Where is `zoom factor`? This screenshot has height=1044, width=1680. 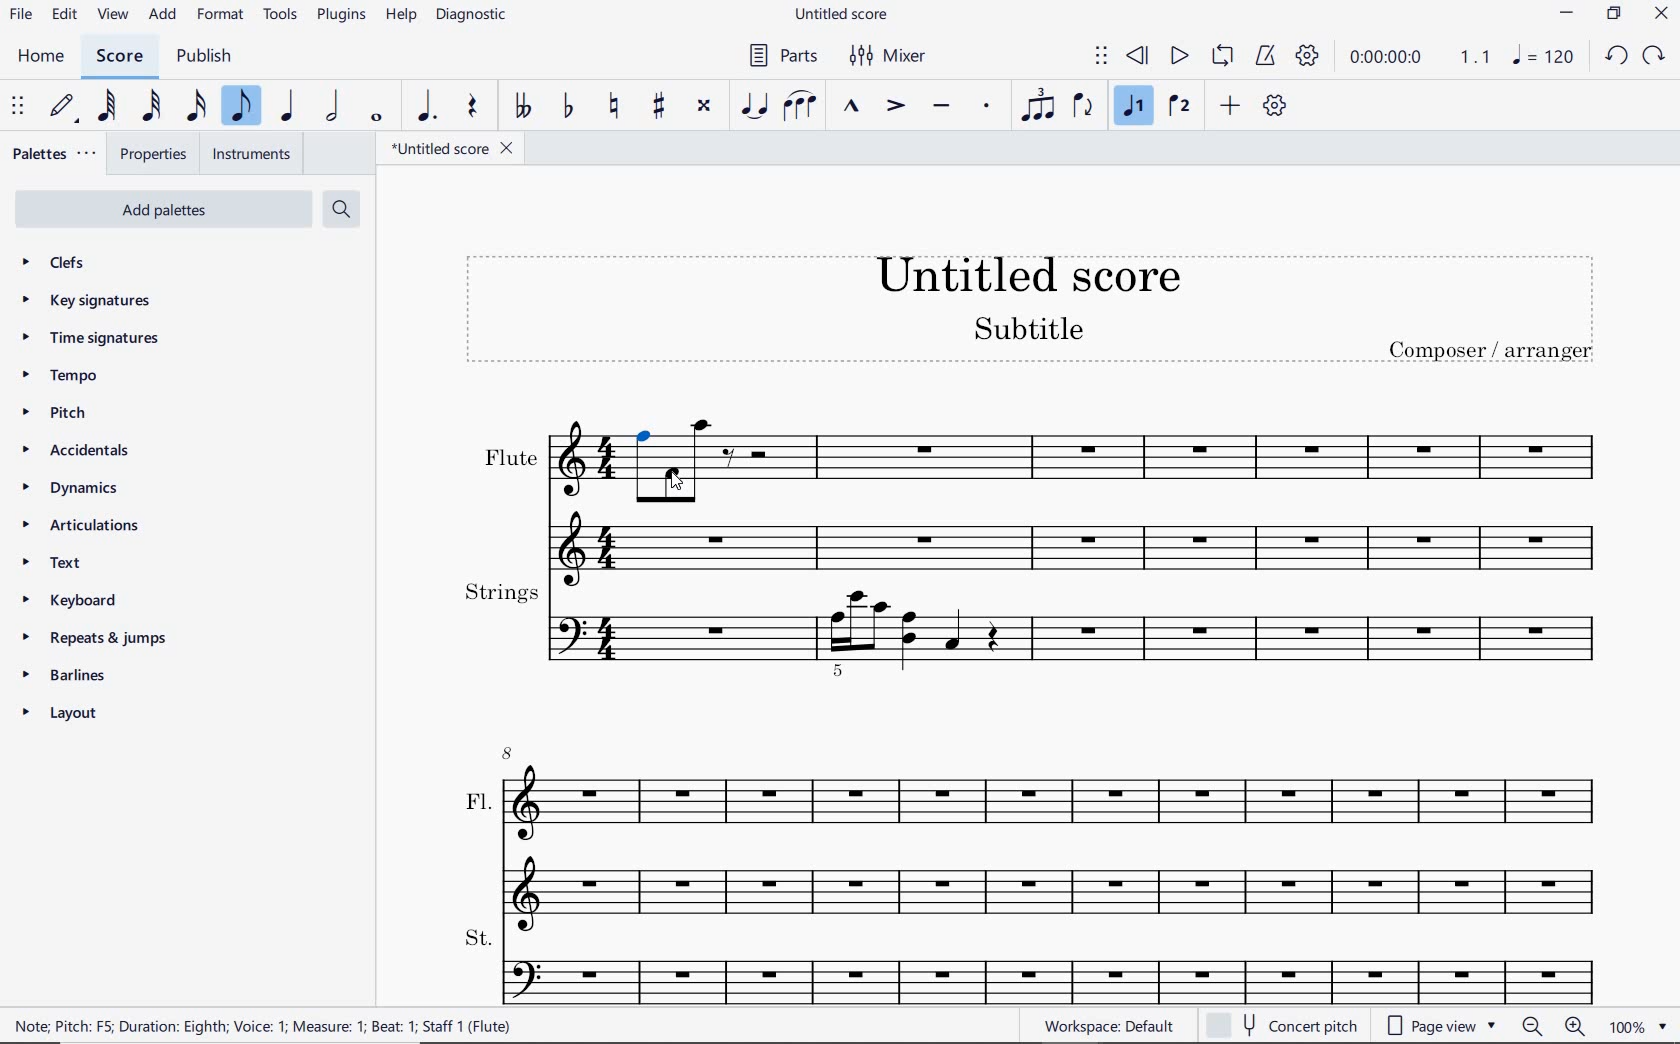 zoom factor is located at coordinates (1640, 1026).